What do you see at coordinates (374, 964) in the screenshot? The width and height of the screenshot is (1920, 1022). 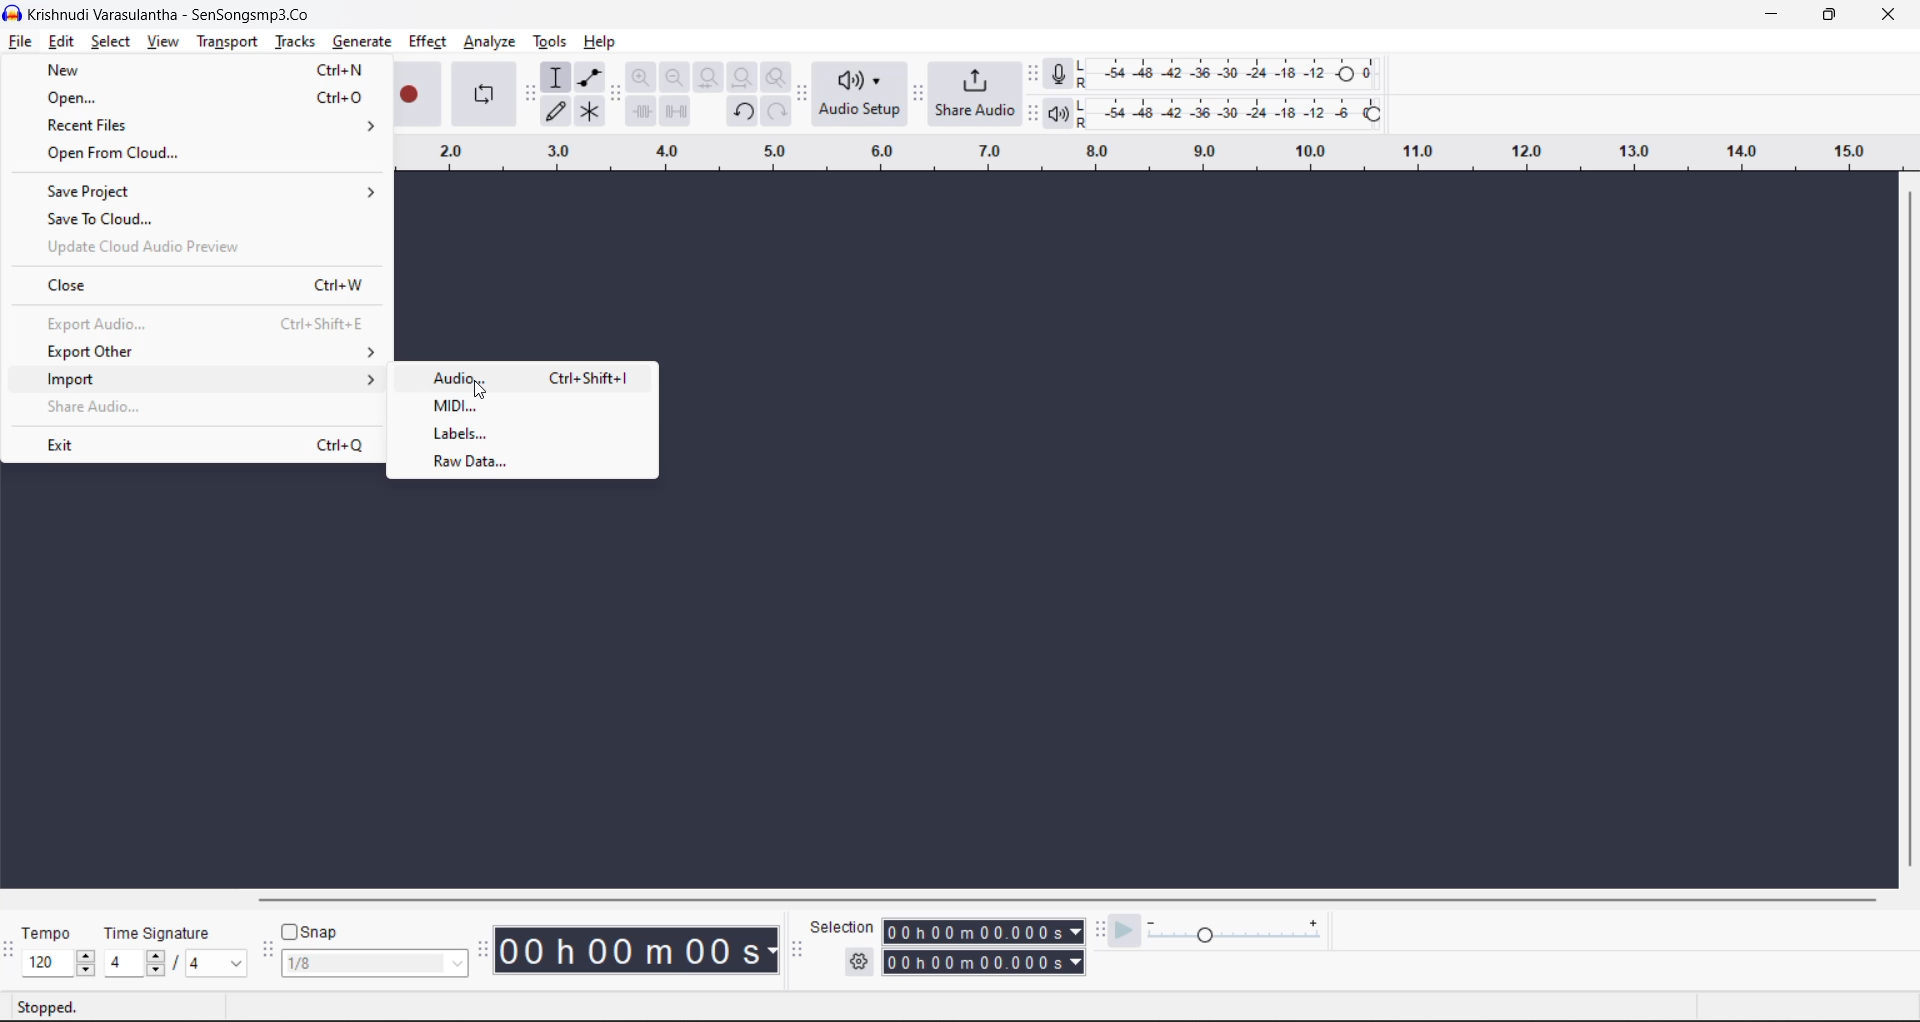 I see `snap frame` at bounding box center [374, 964].